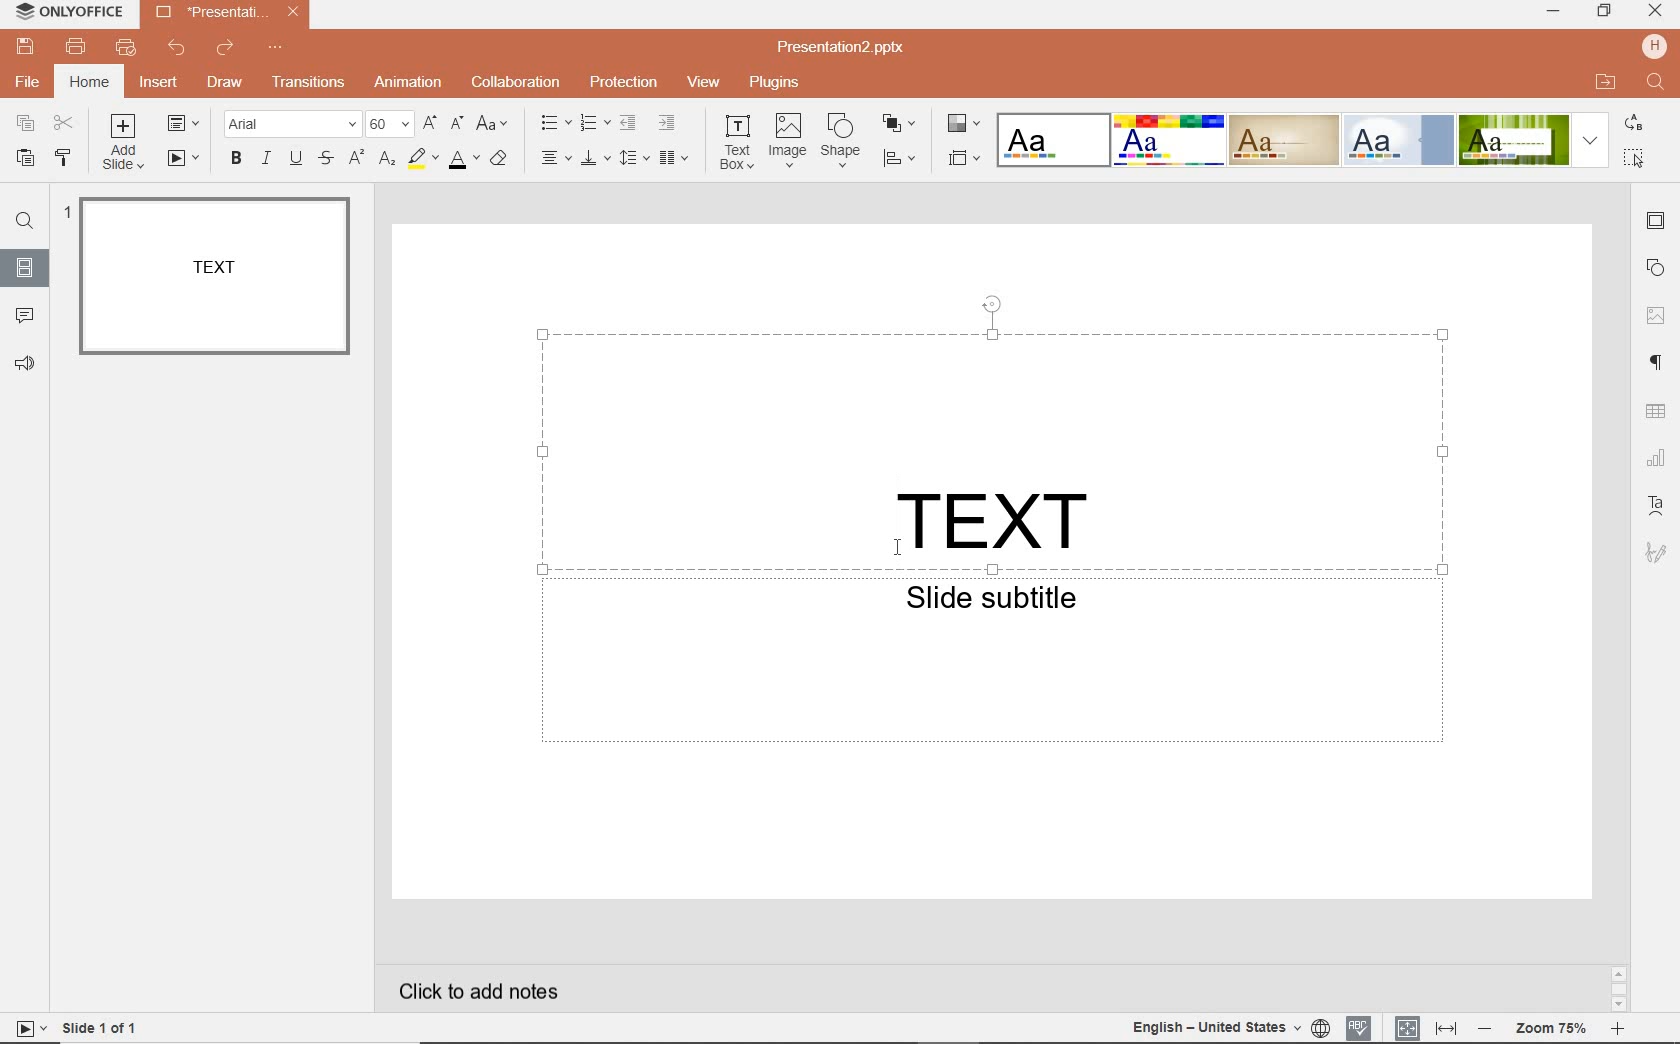  What do you see at coordinates (1427, 1025) in the screenshot?
I see `FIT TO SLIDE / FIT TO WIDTH` at bounding box center [1427, 1025].